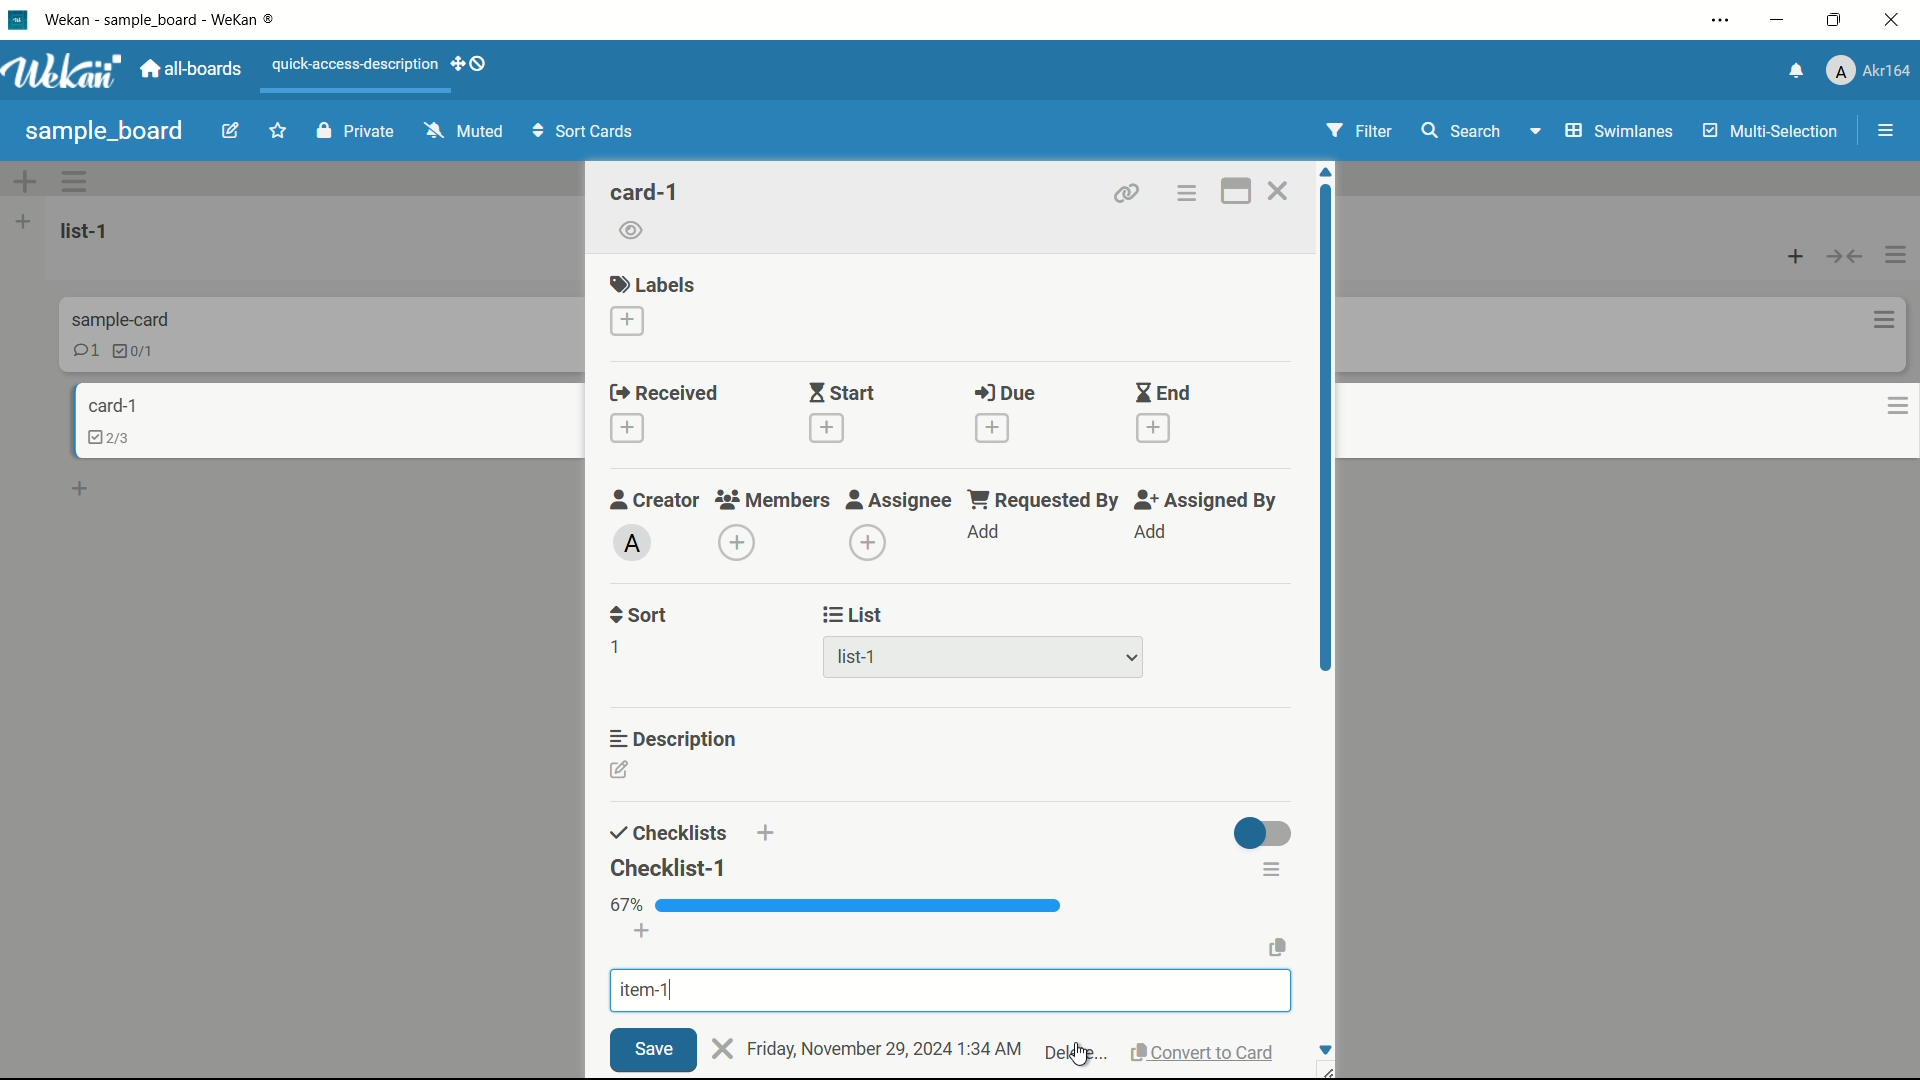 This screenshot has width=1920, height=1080. Describe the element at coordinates (279, 129) in the screenshot. I see `favorites` at that location.